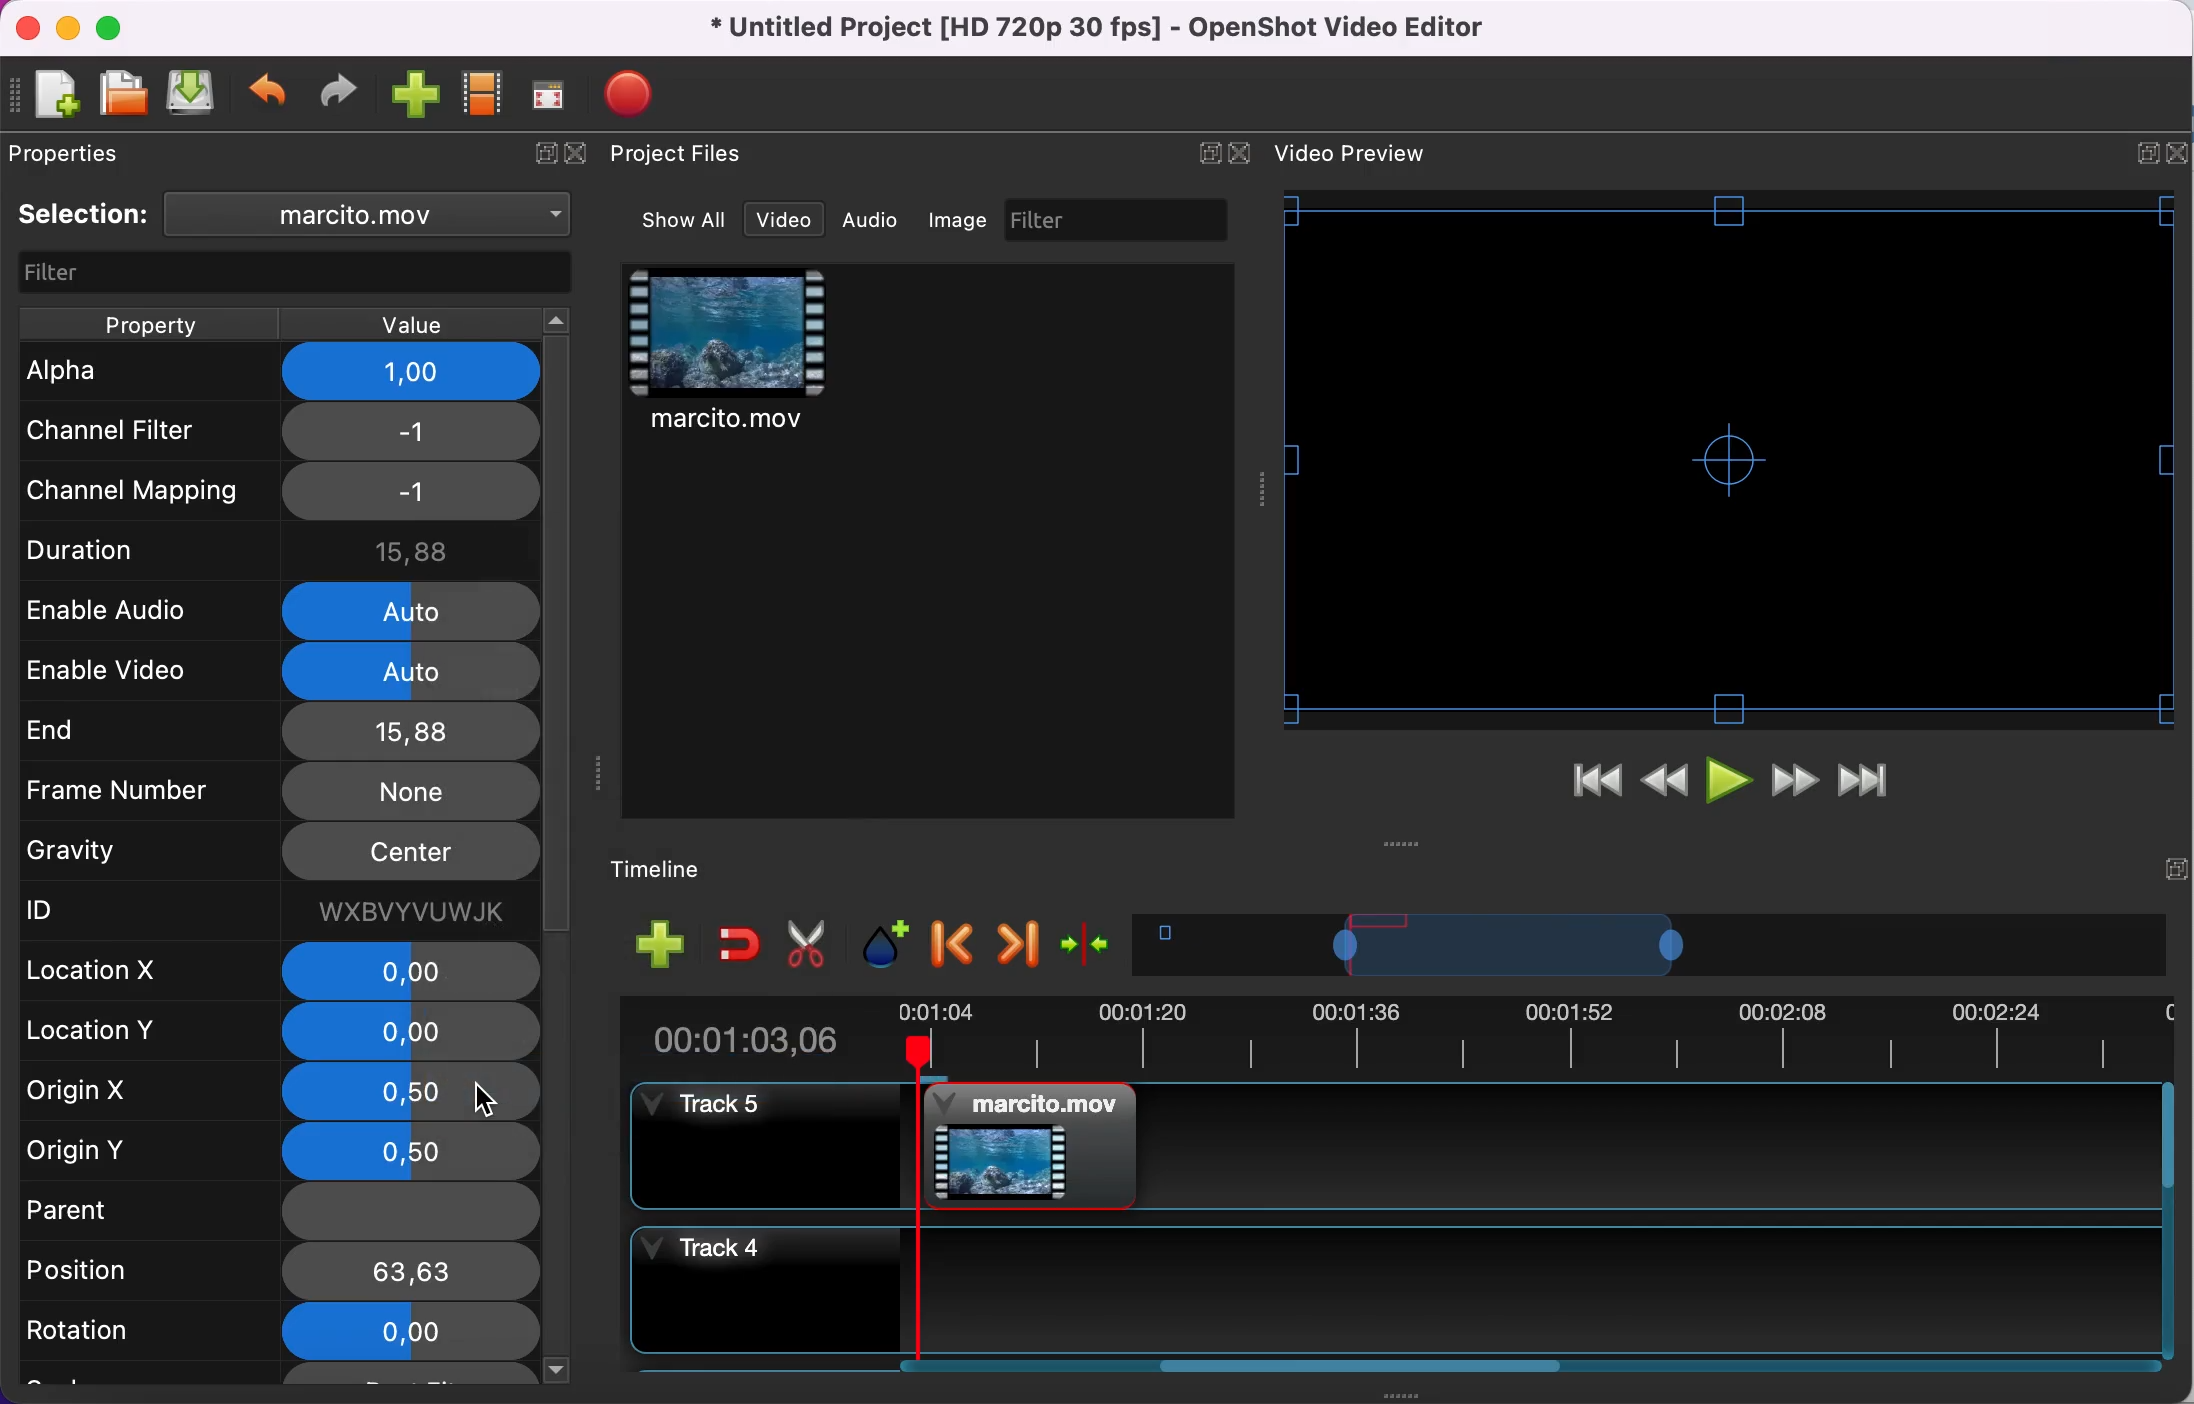 This screenshot has width=2194, height=1404. What do you see at coordinates (784, 220) in the screenshot?
I see `video` at bounding box center [784, 220].